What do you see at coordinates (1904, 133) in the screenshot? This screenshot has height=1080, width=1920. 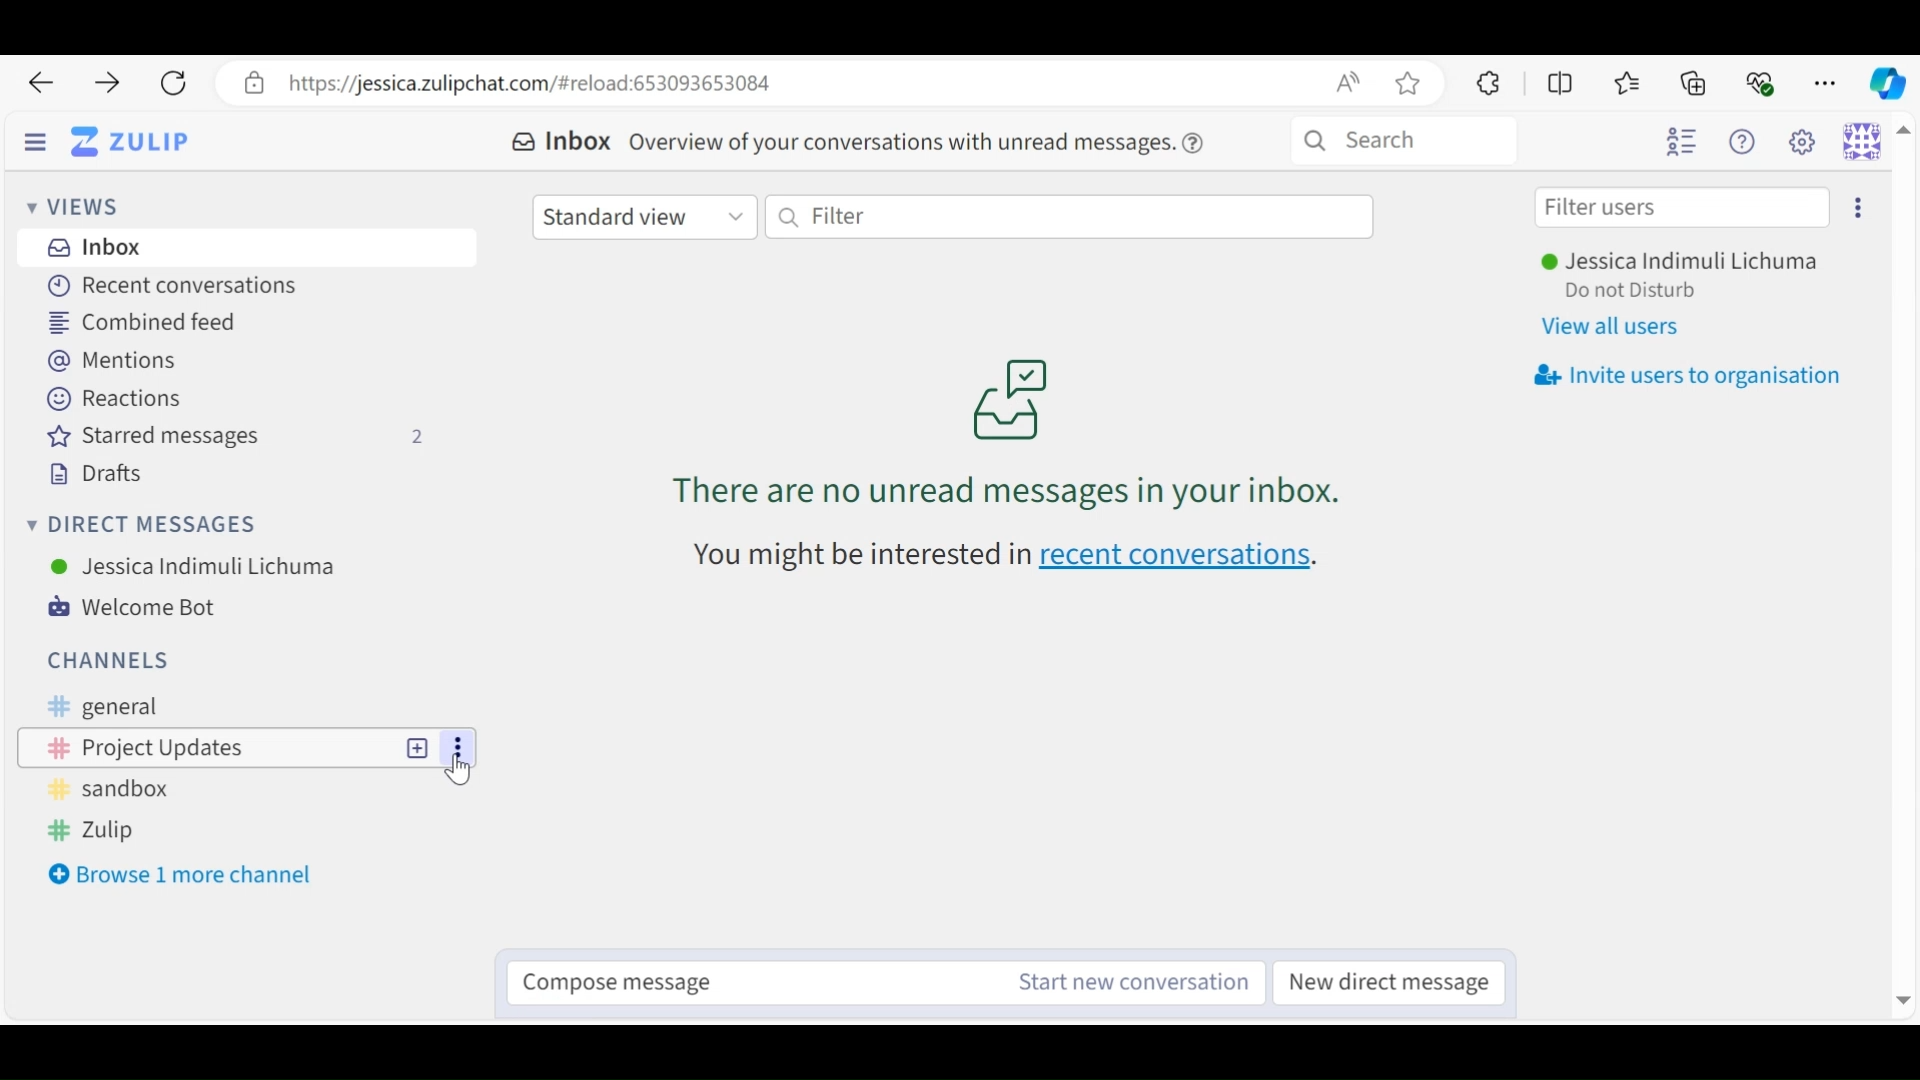 I see `Up` at bounding box center [1904, 133].